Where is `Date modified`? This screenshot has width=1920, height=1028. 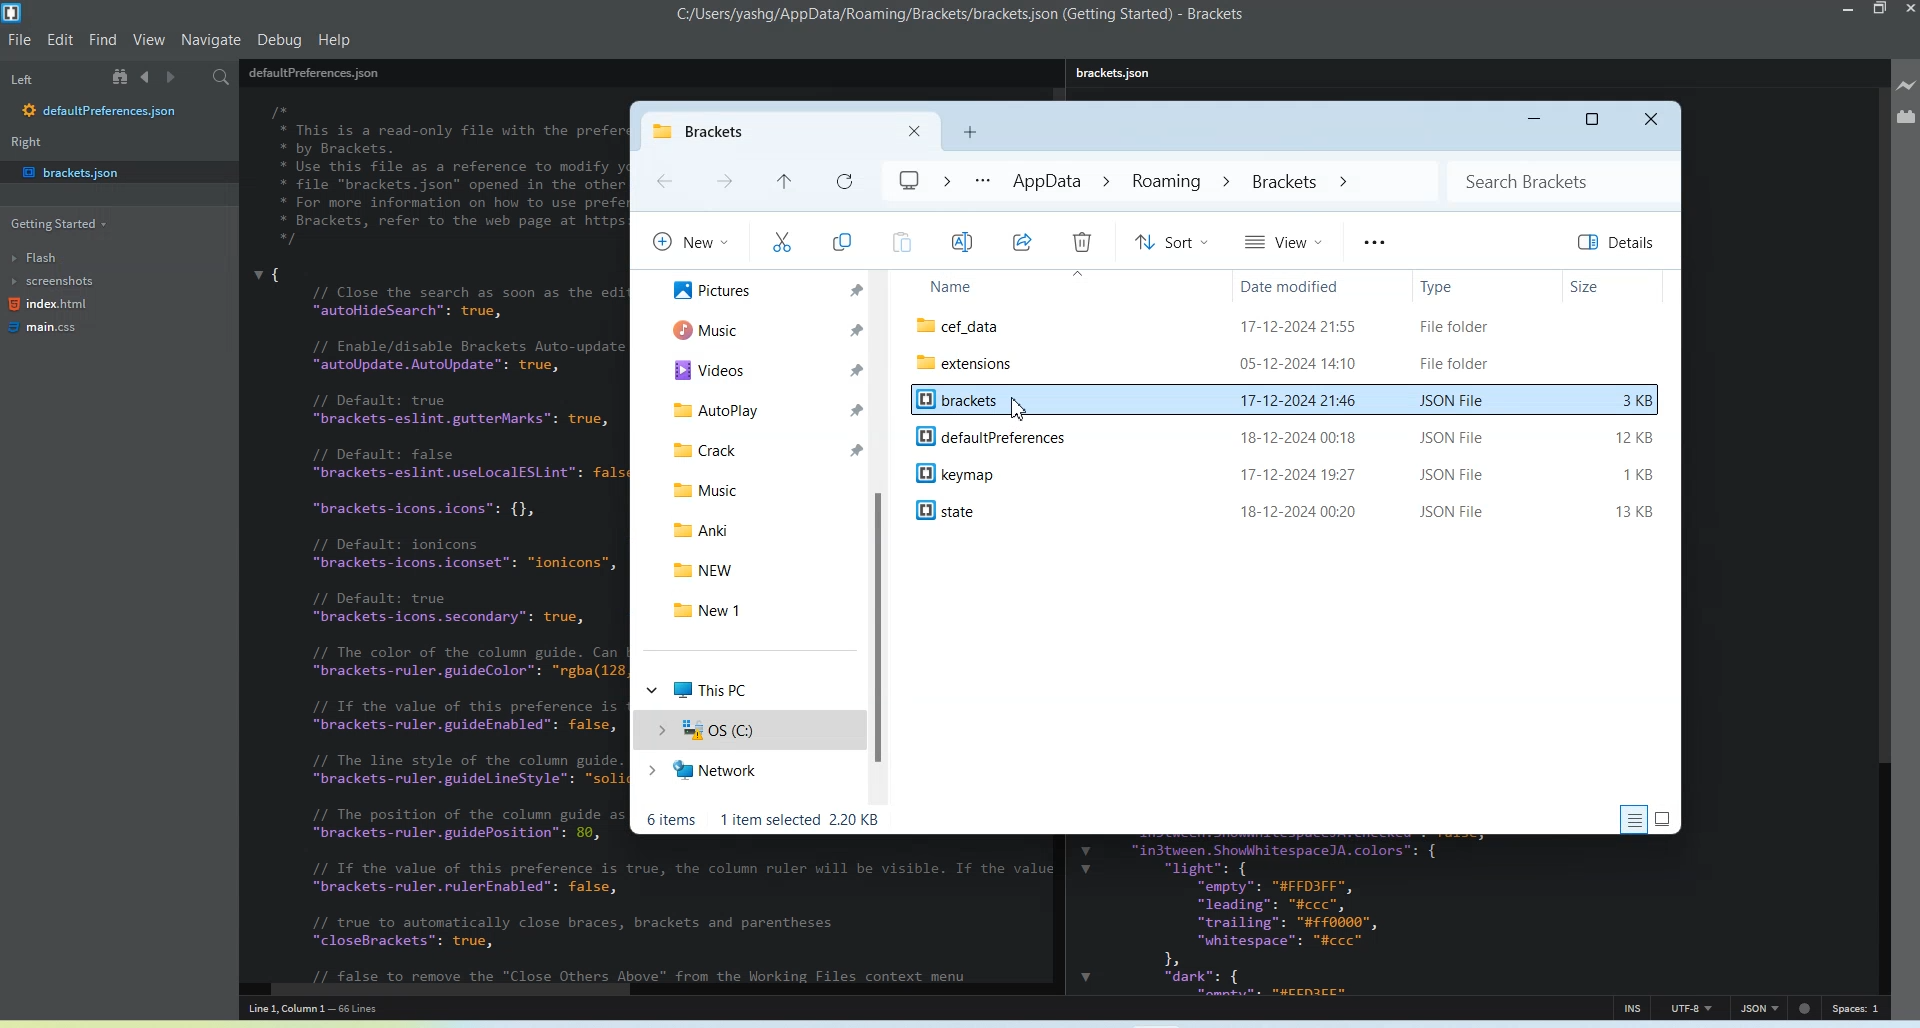 Date modified is located at coordinates (1315, 286).